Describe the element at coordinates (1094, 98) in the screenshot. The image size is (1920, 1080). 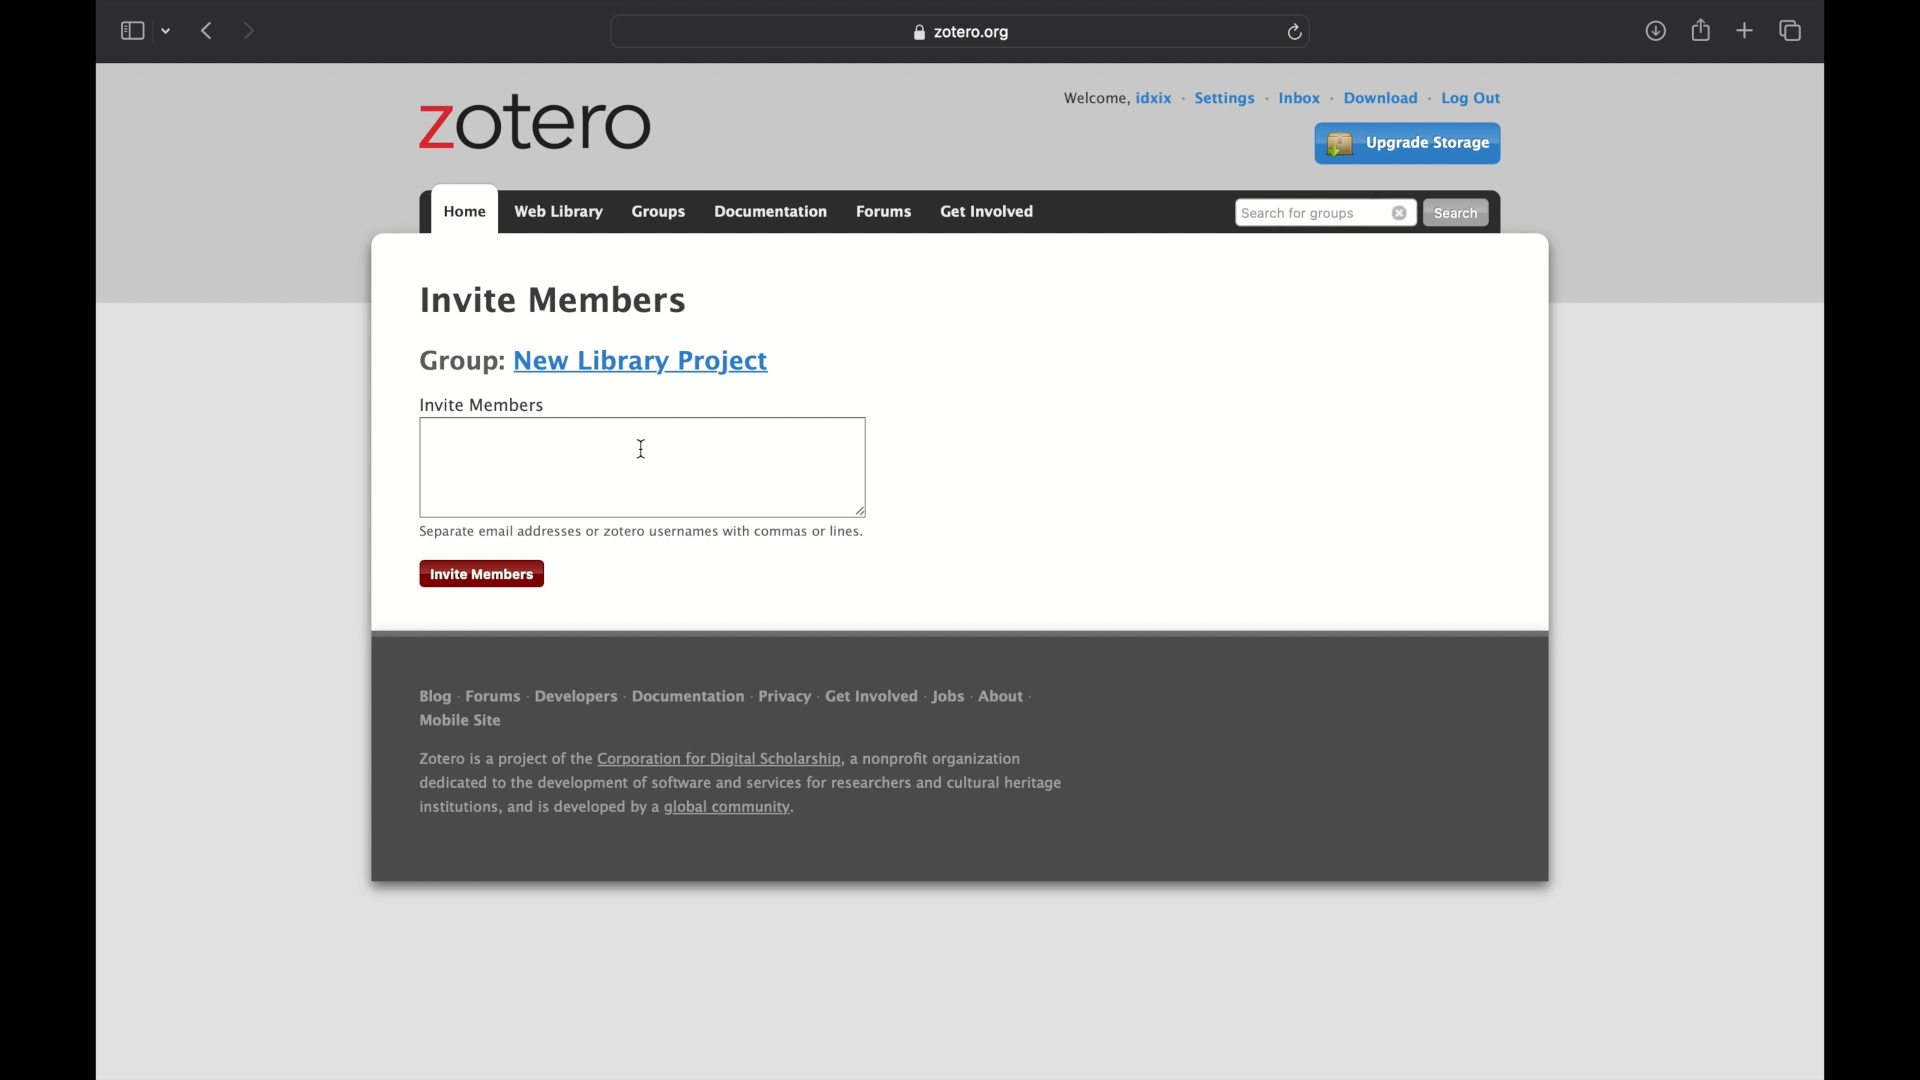
I see `welcome` at that location.